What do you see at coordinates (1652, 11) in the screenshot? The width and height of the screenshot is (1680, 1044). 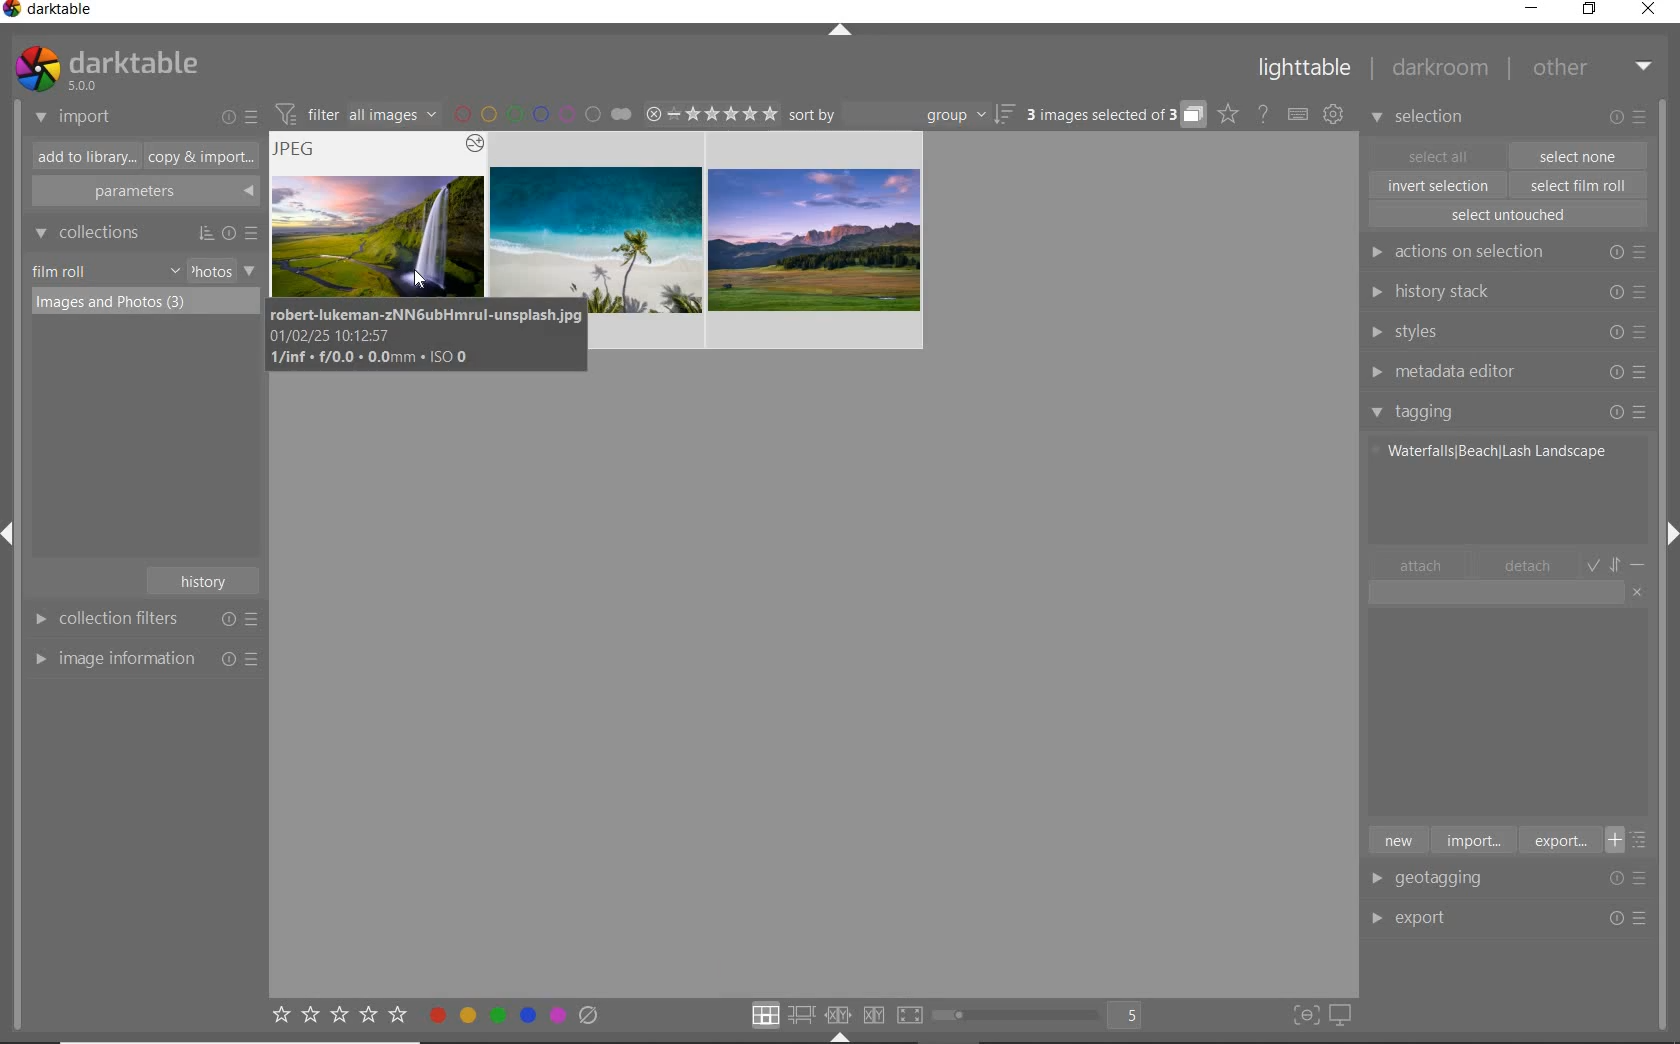 I see `close` at bounding box center [1652, 11].